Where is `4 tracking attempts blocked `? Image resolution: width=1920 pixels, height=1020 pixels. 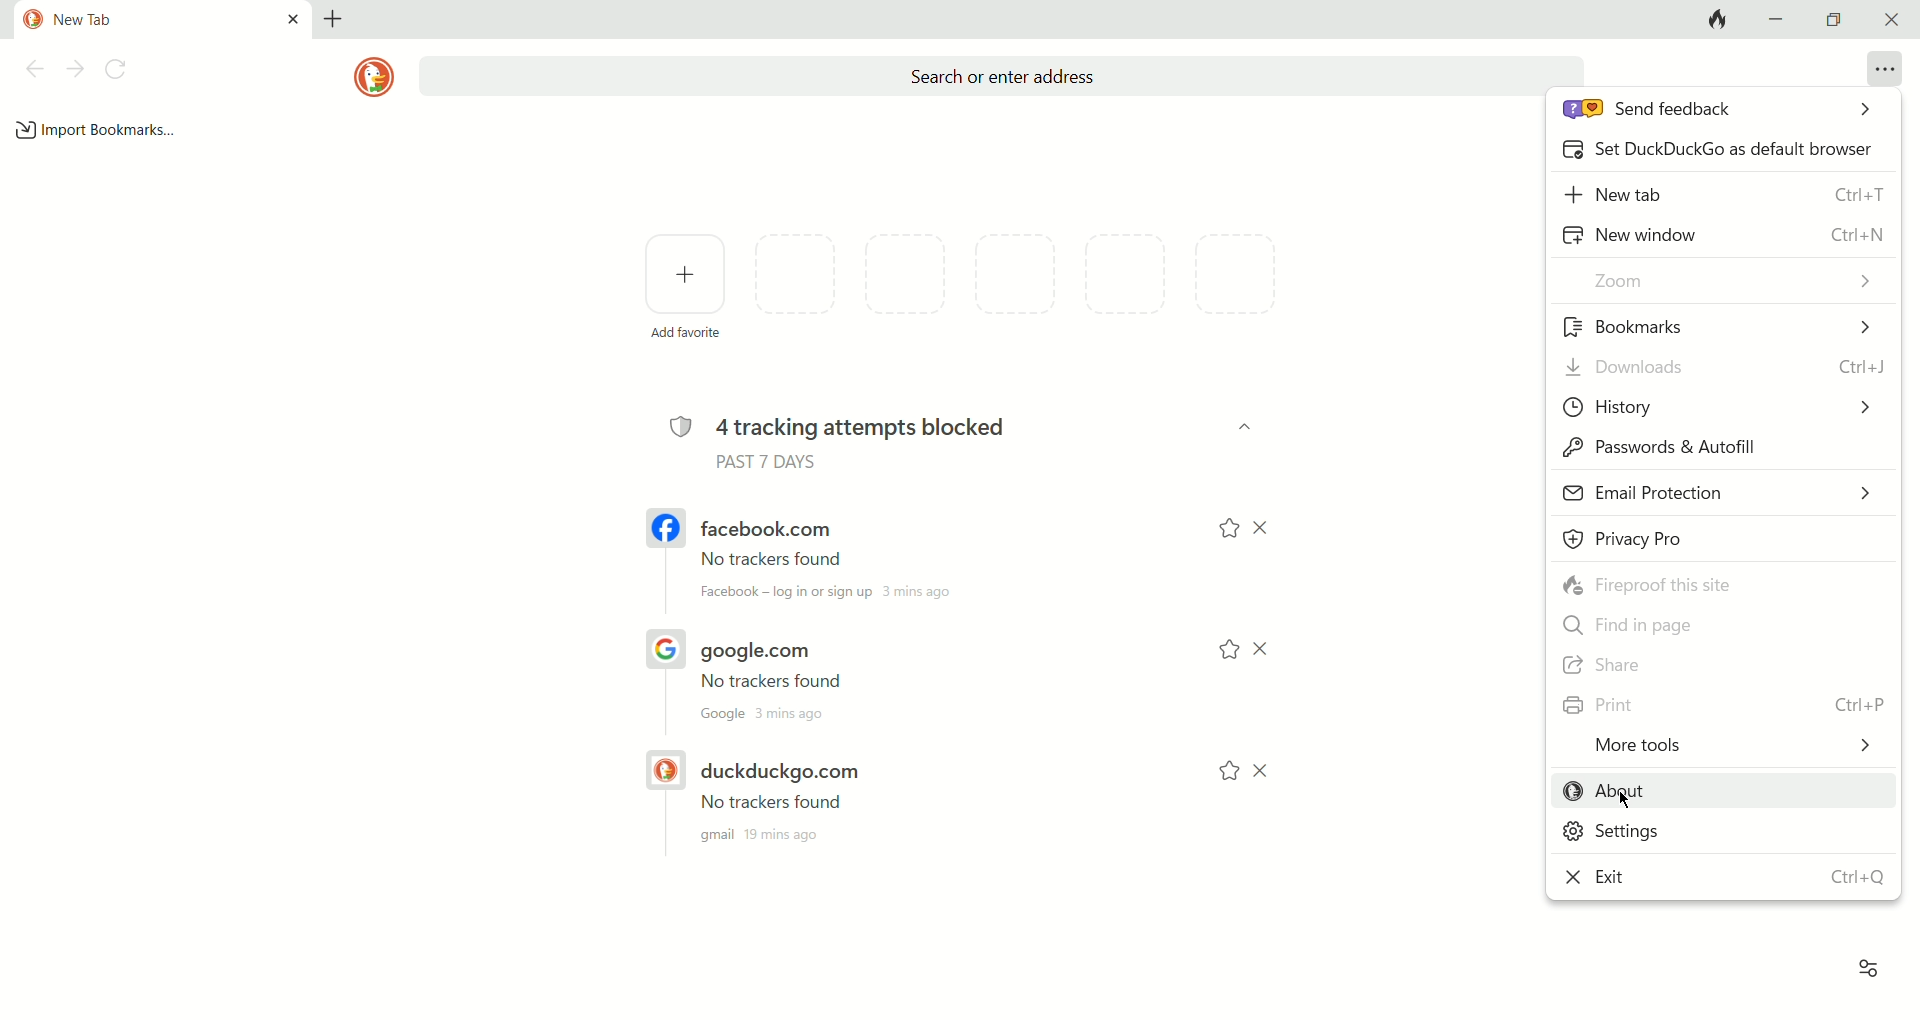
4 tracking attempts blocked  is located at coordinates (855, 426).